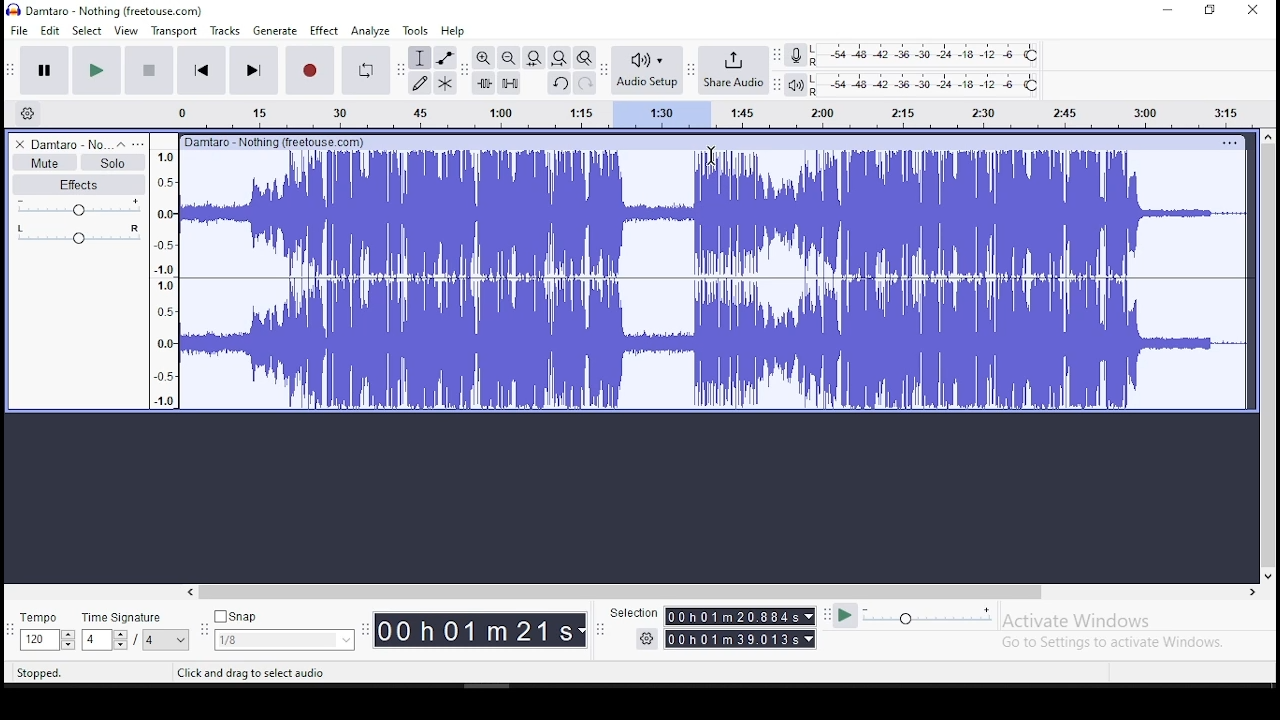  Describe the element at coordinates (21, 30) in the screenshot. I see `file` at that location.